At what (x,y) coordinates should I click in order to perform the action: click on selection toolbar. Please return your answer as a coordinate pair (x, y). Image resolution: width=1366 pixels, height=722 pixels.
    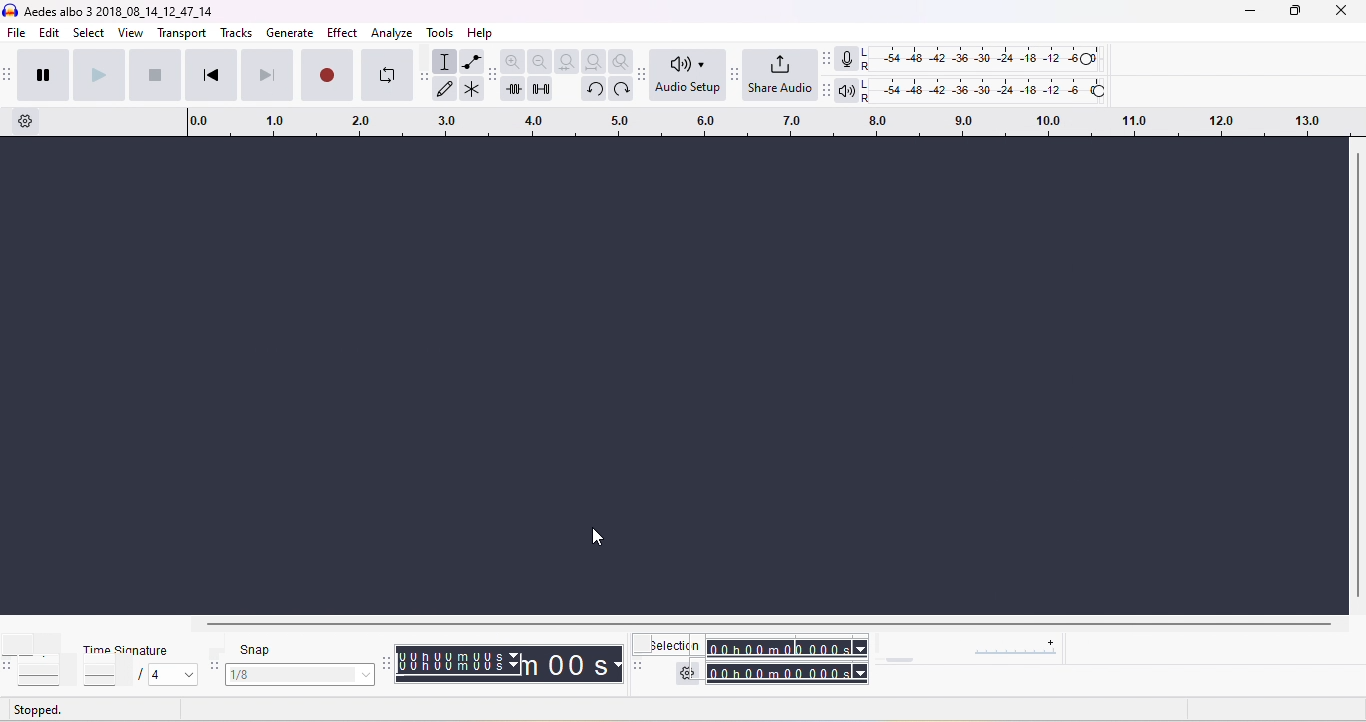
    Looking at the image, I should click on (637, 662).